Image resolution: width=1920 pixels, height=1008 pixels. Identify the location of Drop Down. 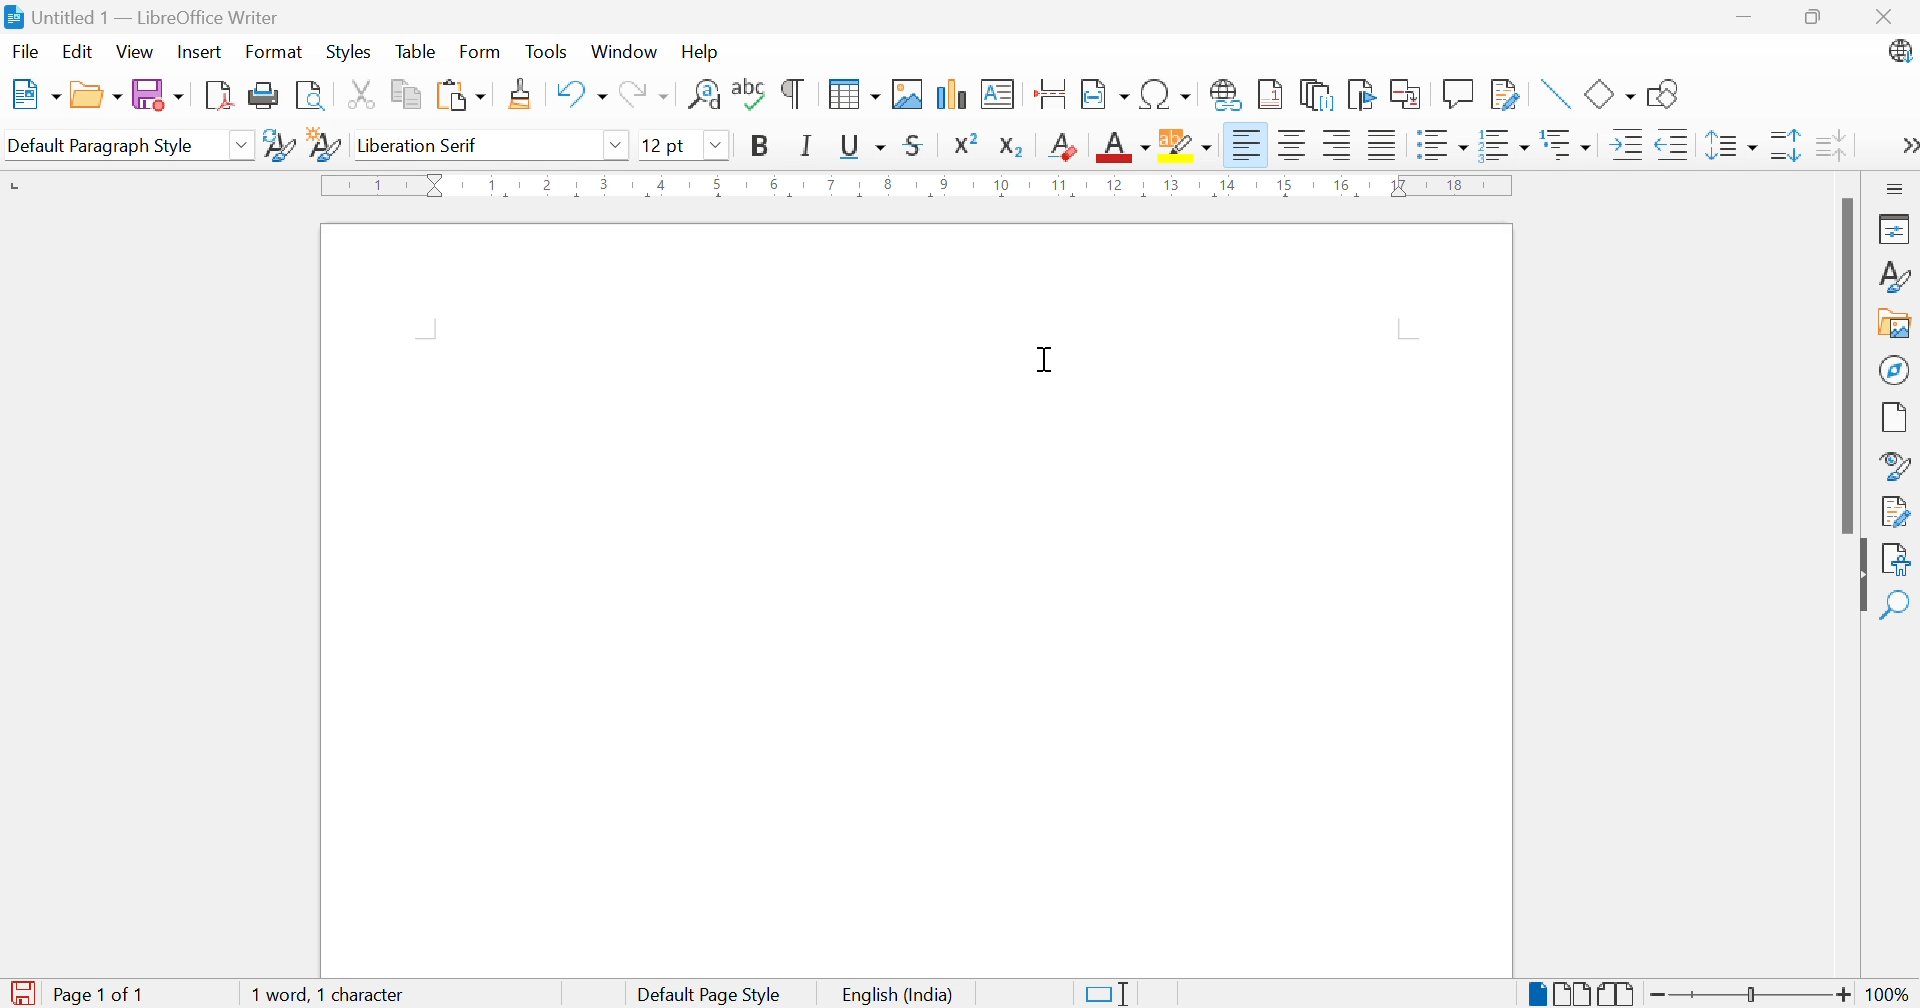
(244, 147).